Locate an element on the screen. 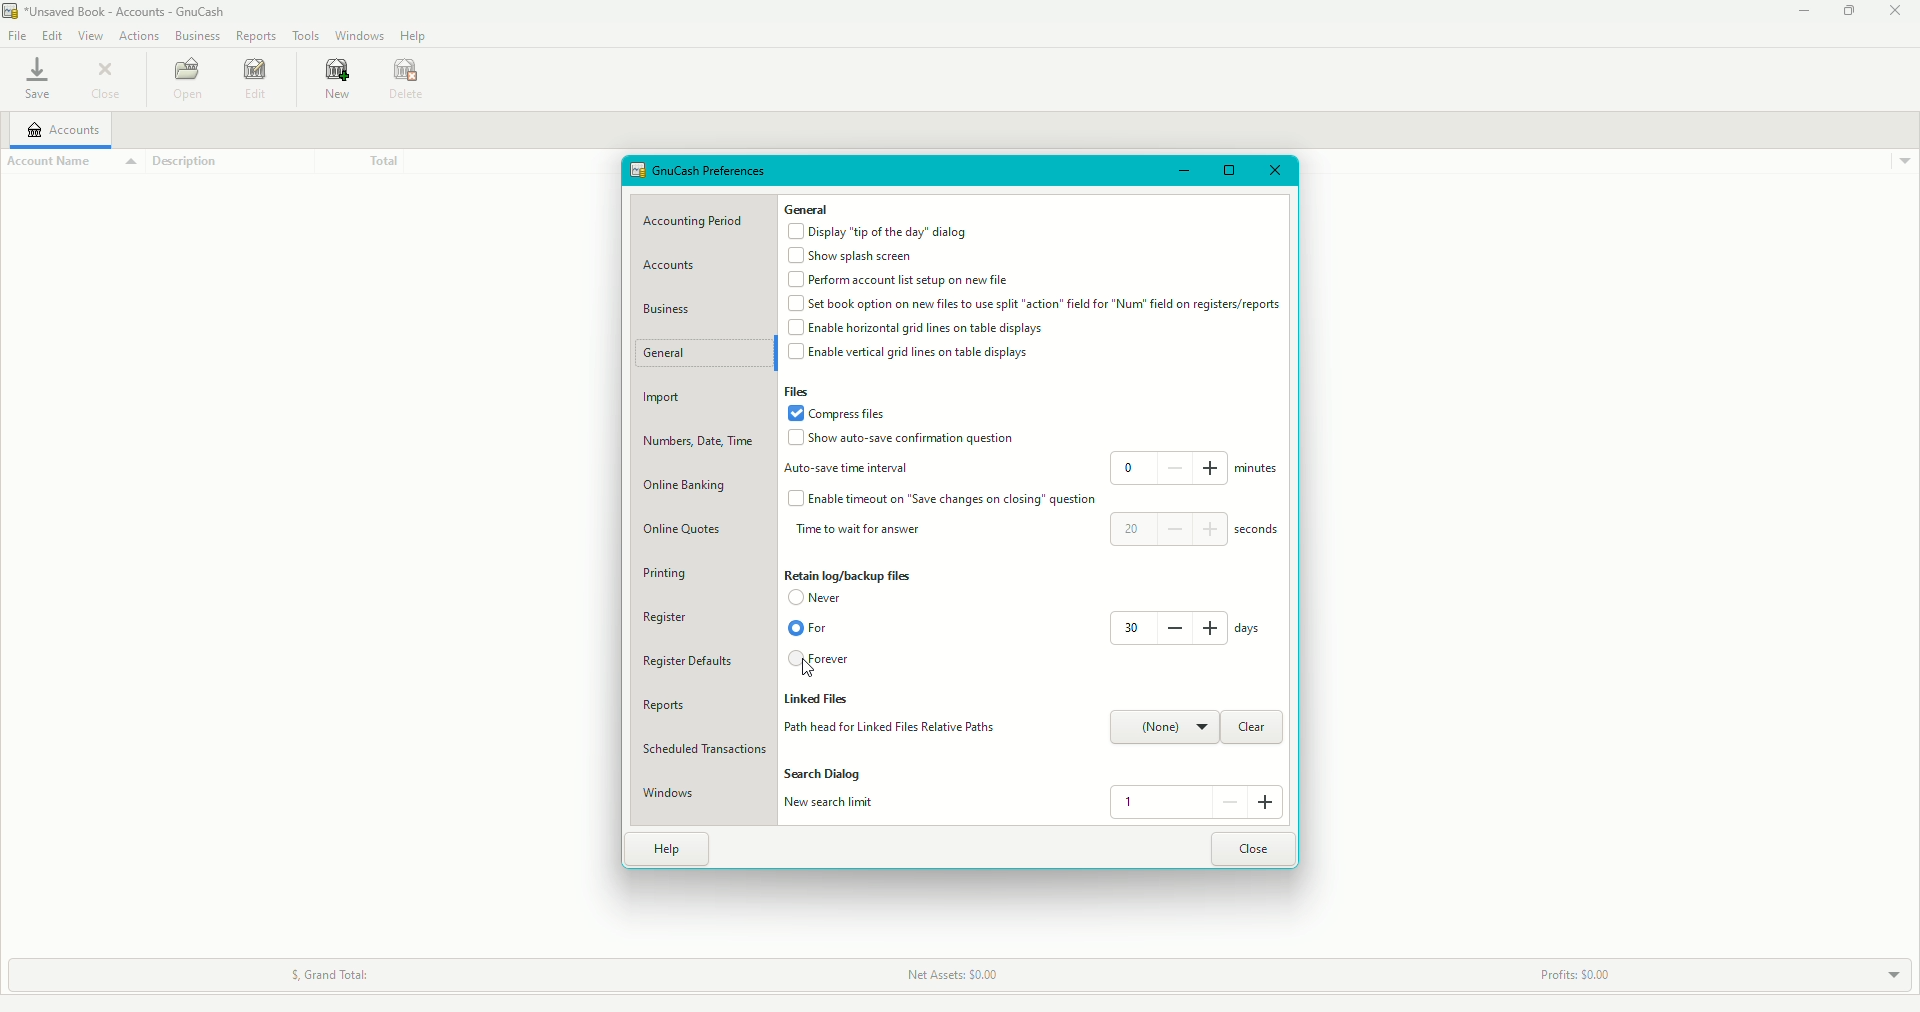 The image size is (1920, 1012). seconds is located at coordinates (1262, 531).